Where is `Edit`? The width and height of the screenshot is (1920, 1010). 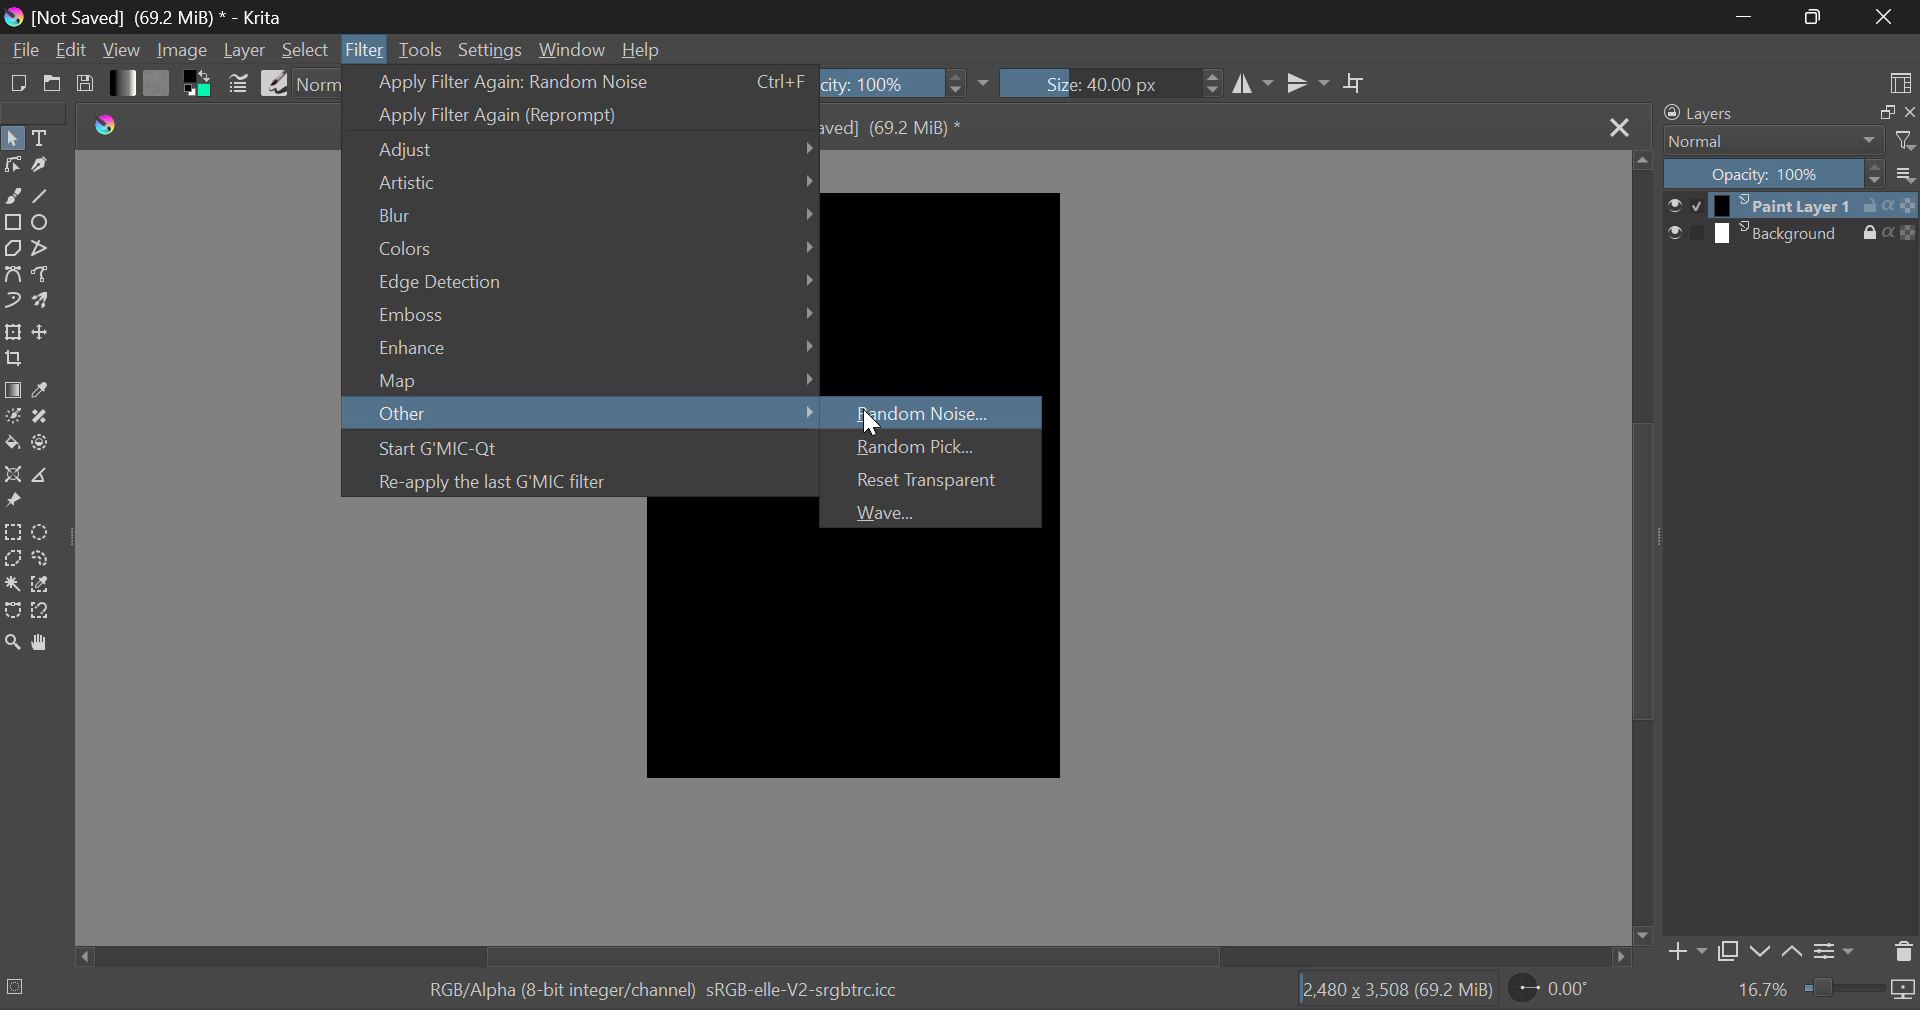 Edit is located at coordinates (72, 51).